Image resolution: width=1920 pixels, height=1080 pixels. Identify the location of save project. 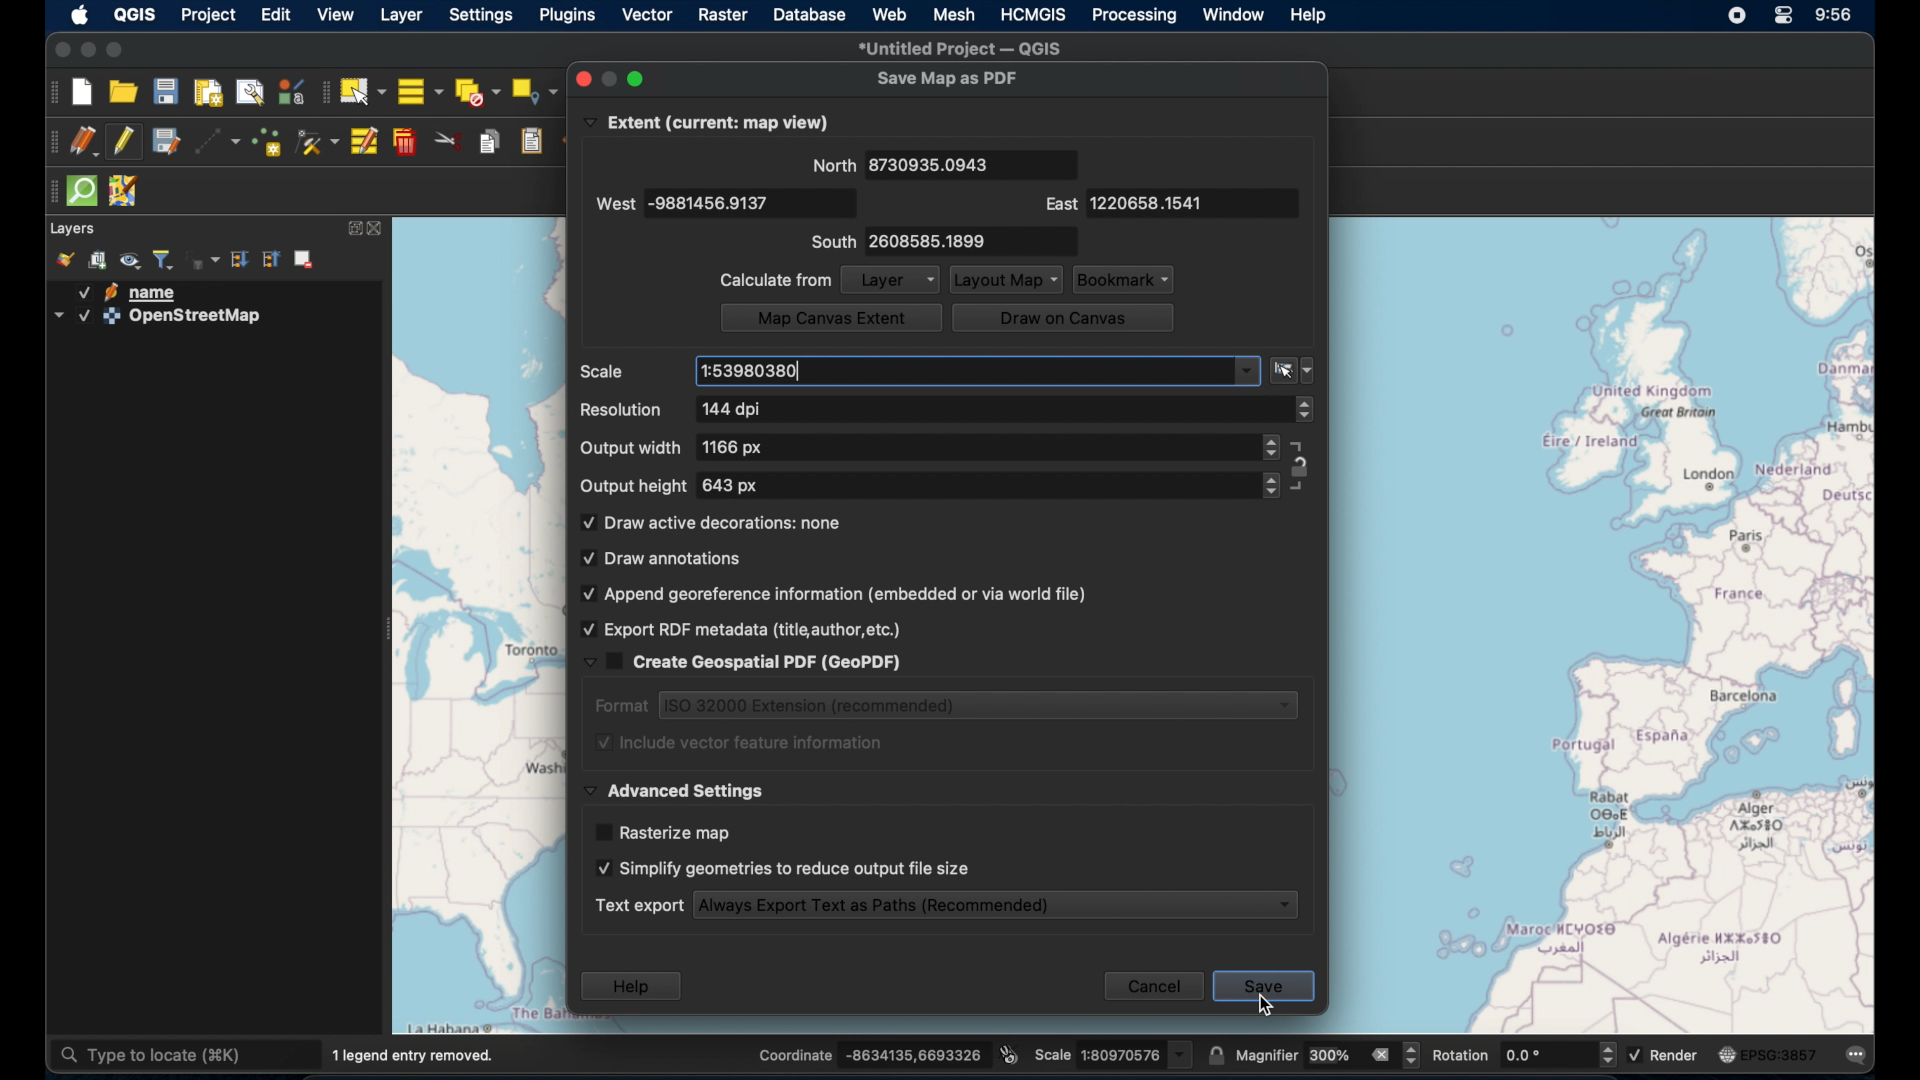
(165, 92).